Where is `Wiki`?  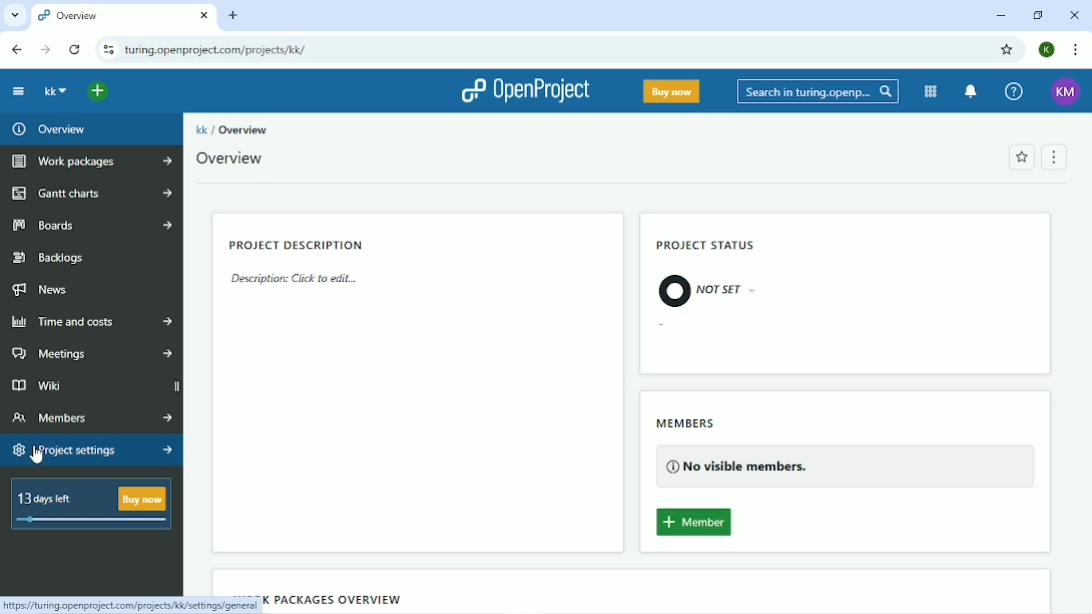 Wiki is located at coordinates (93, 387).